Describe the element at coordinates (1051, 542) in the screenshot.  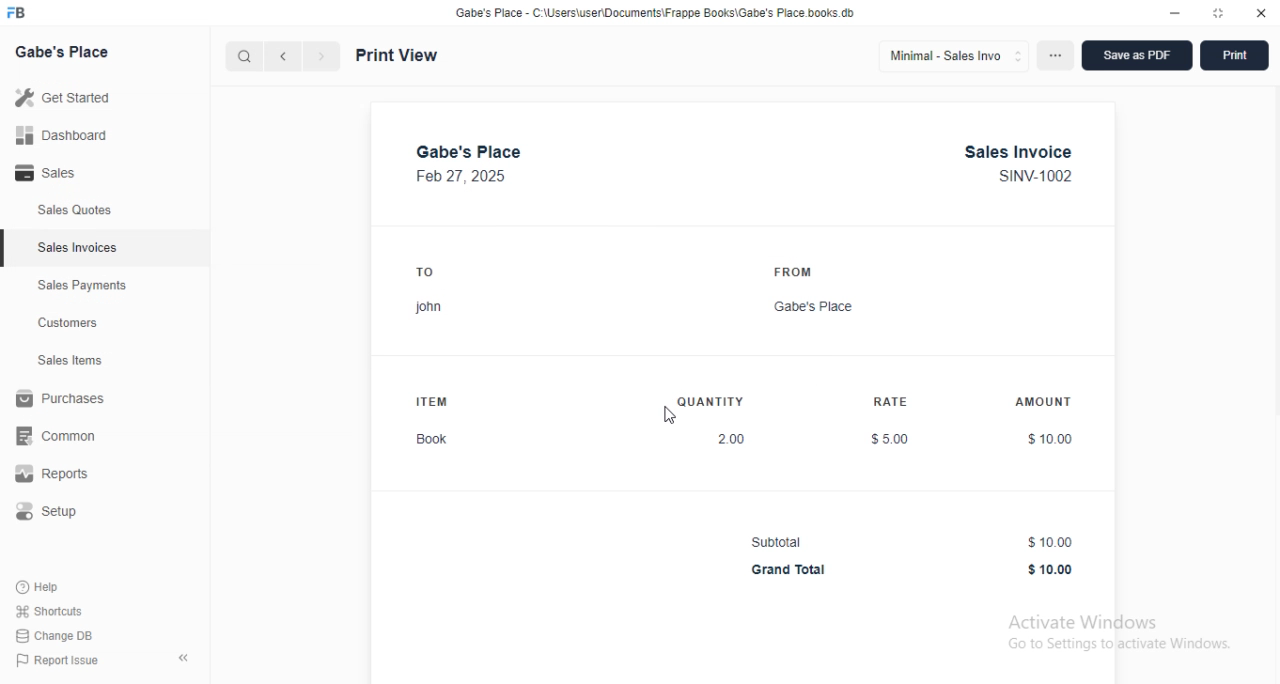
I see `$10.00` at that location.